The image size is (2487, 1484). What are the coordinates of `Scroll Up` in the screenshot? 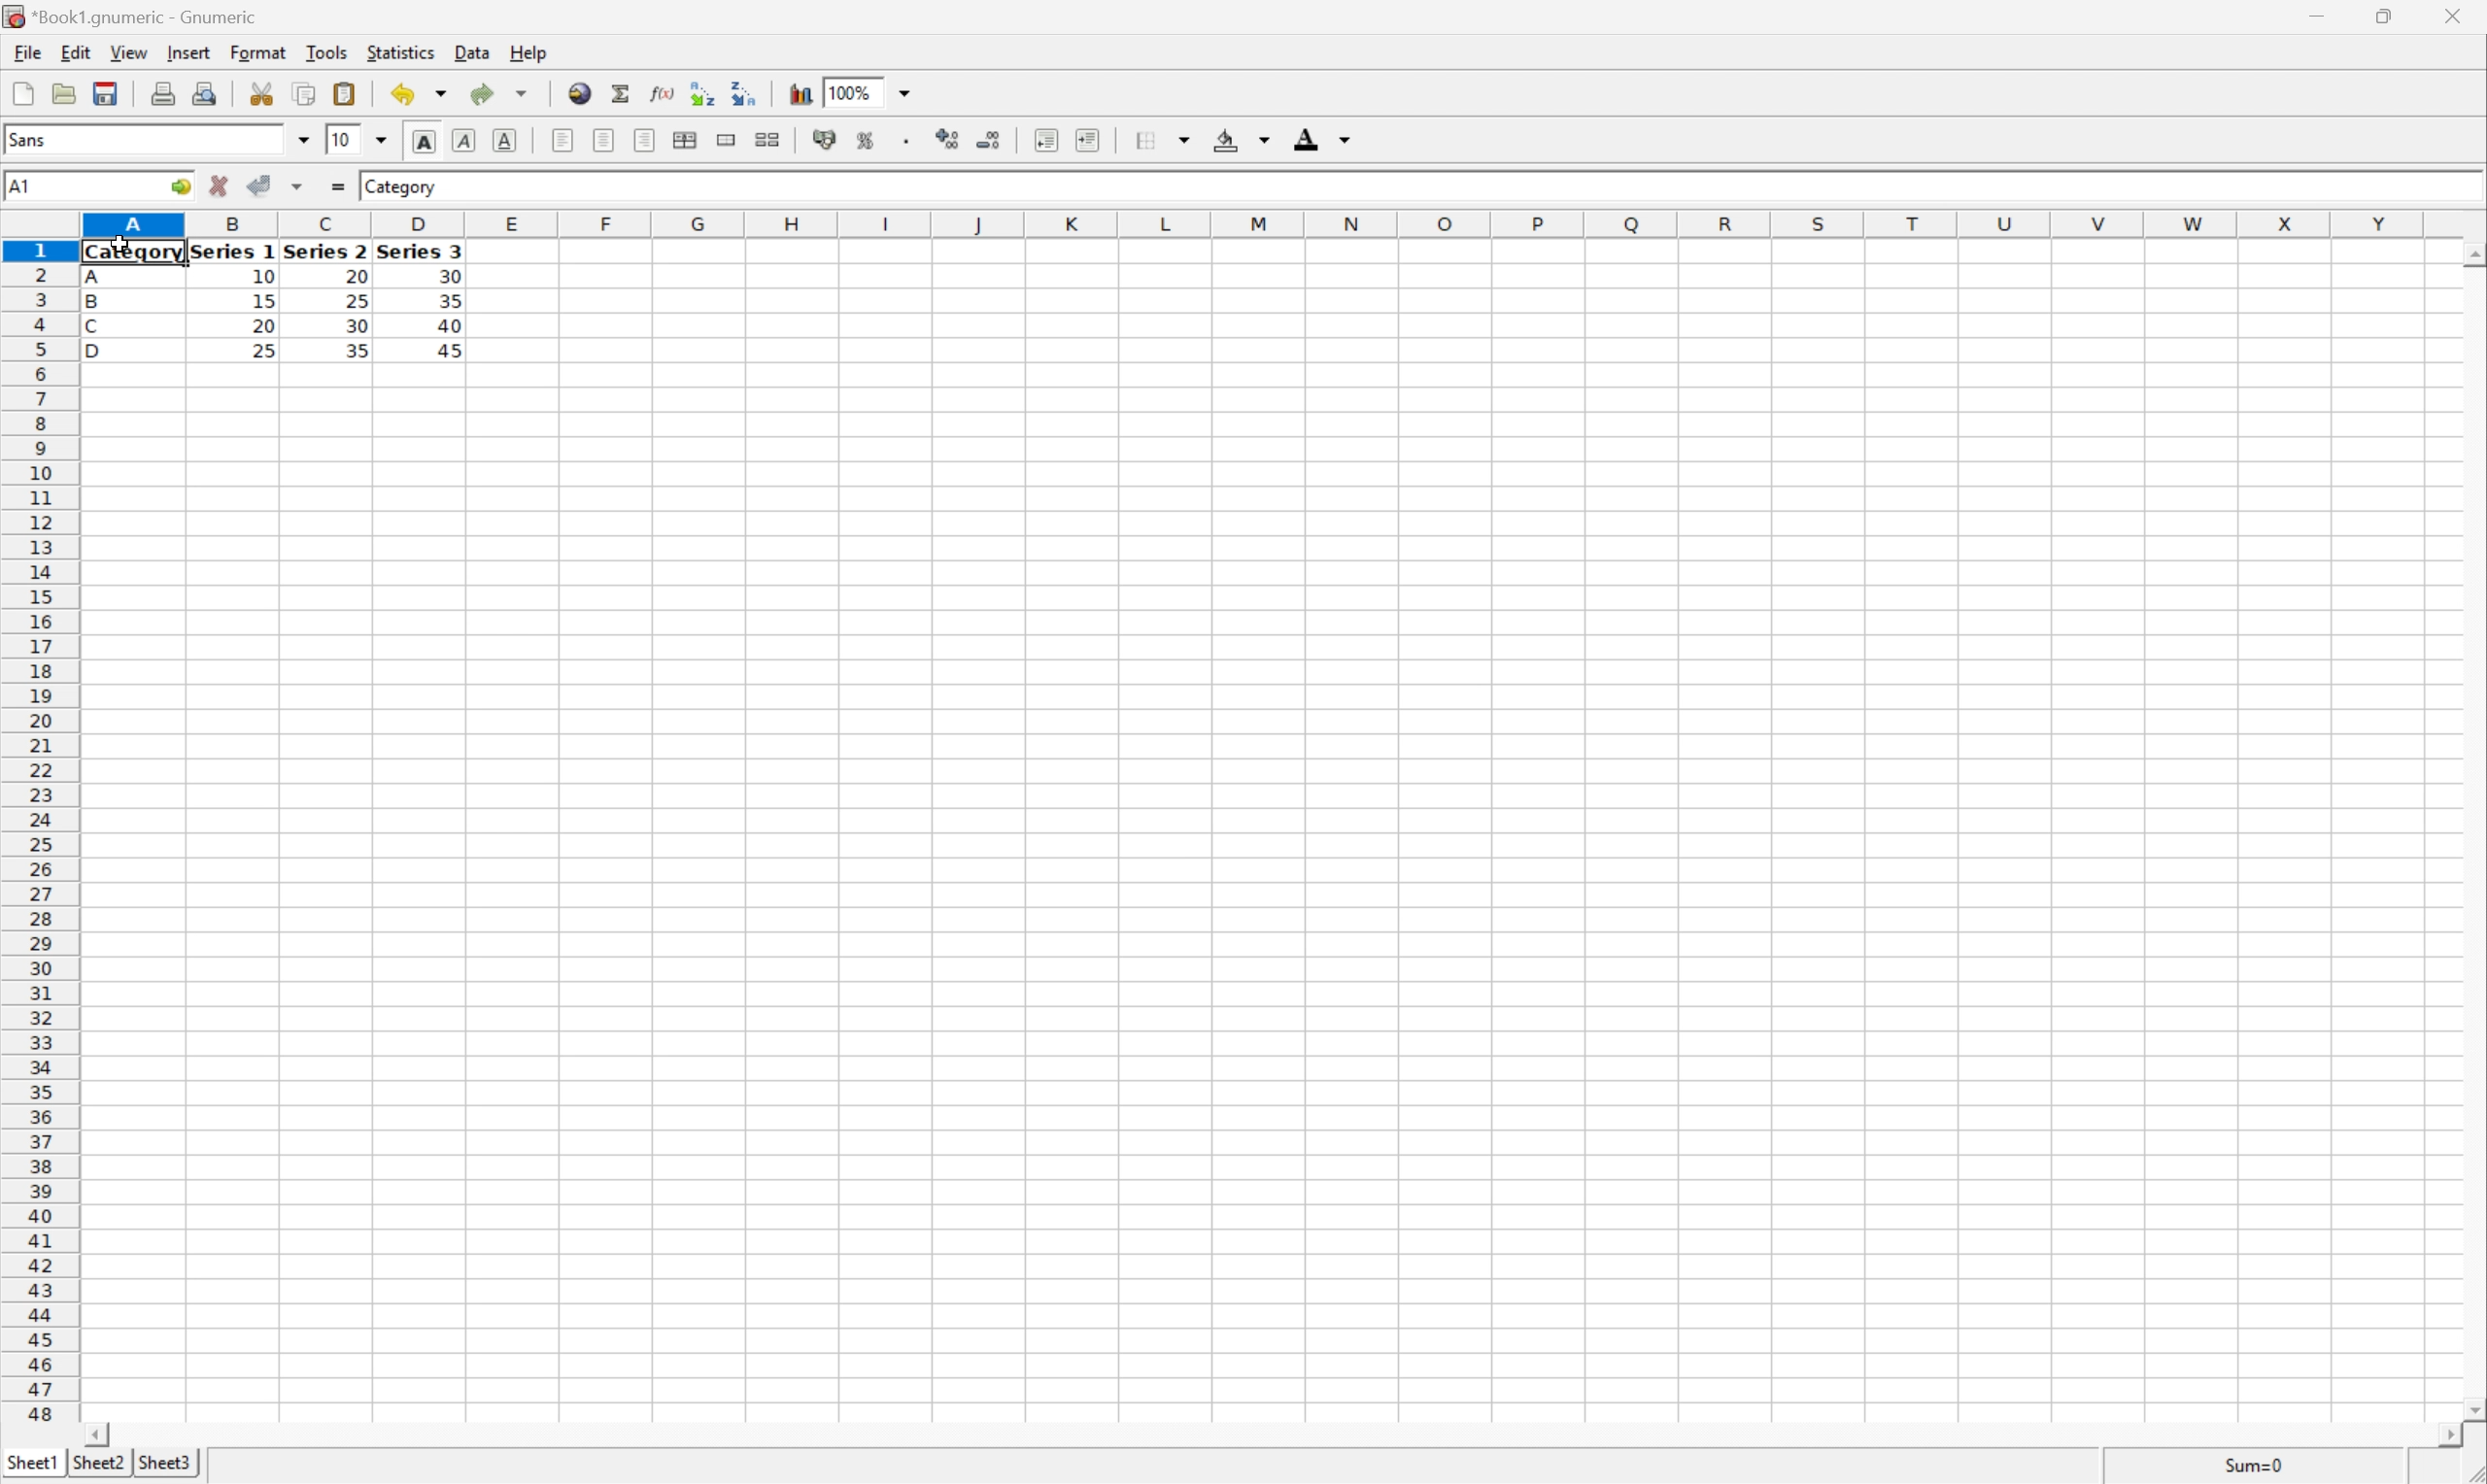 It's located at (2470, 253).